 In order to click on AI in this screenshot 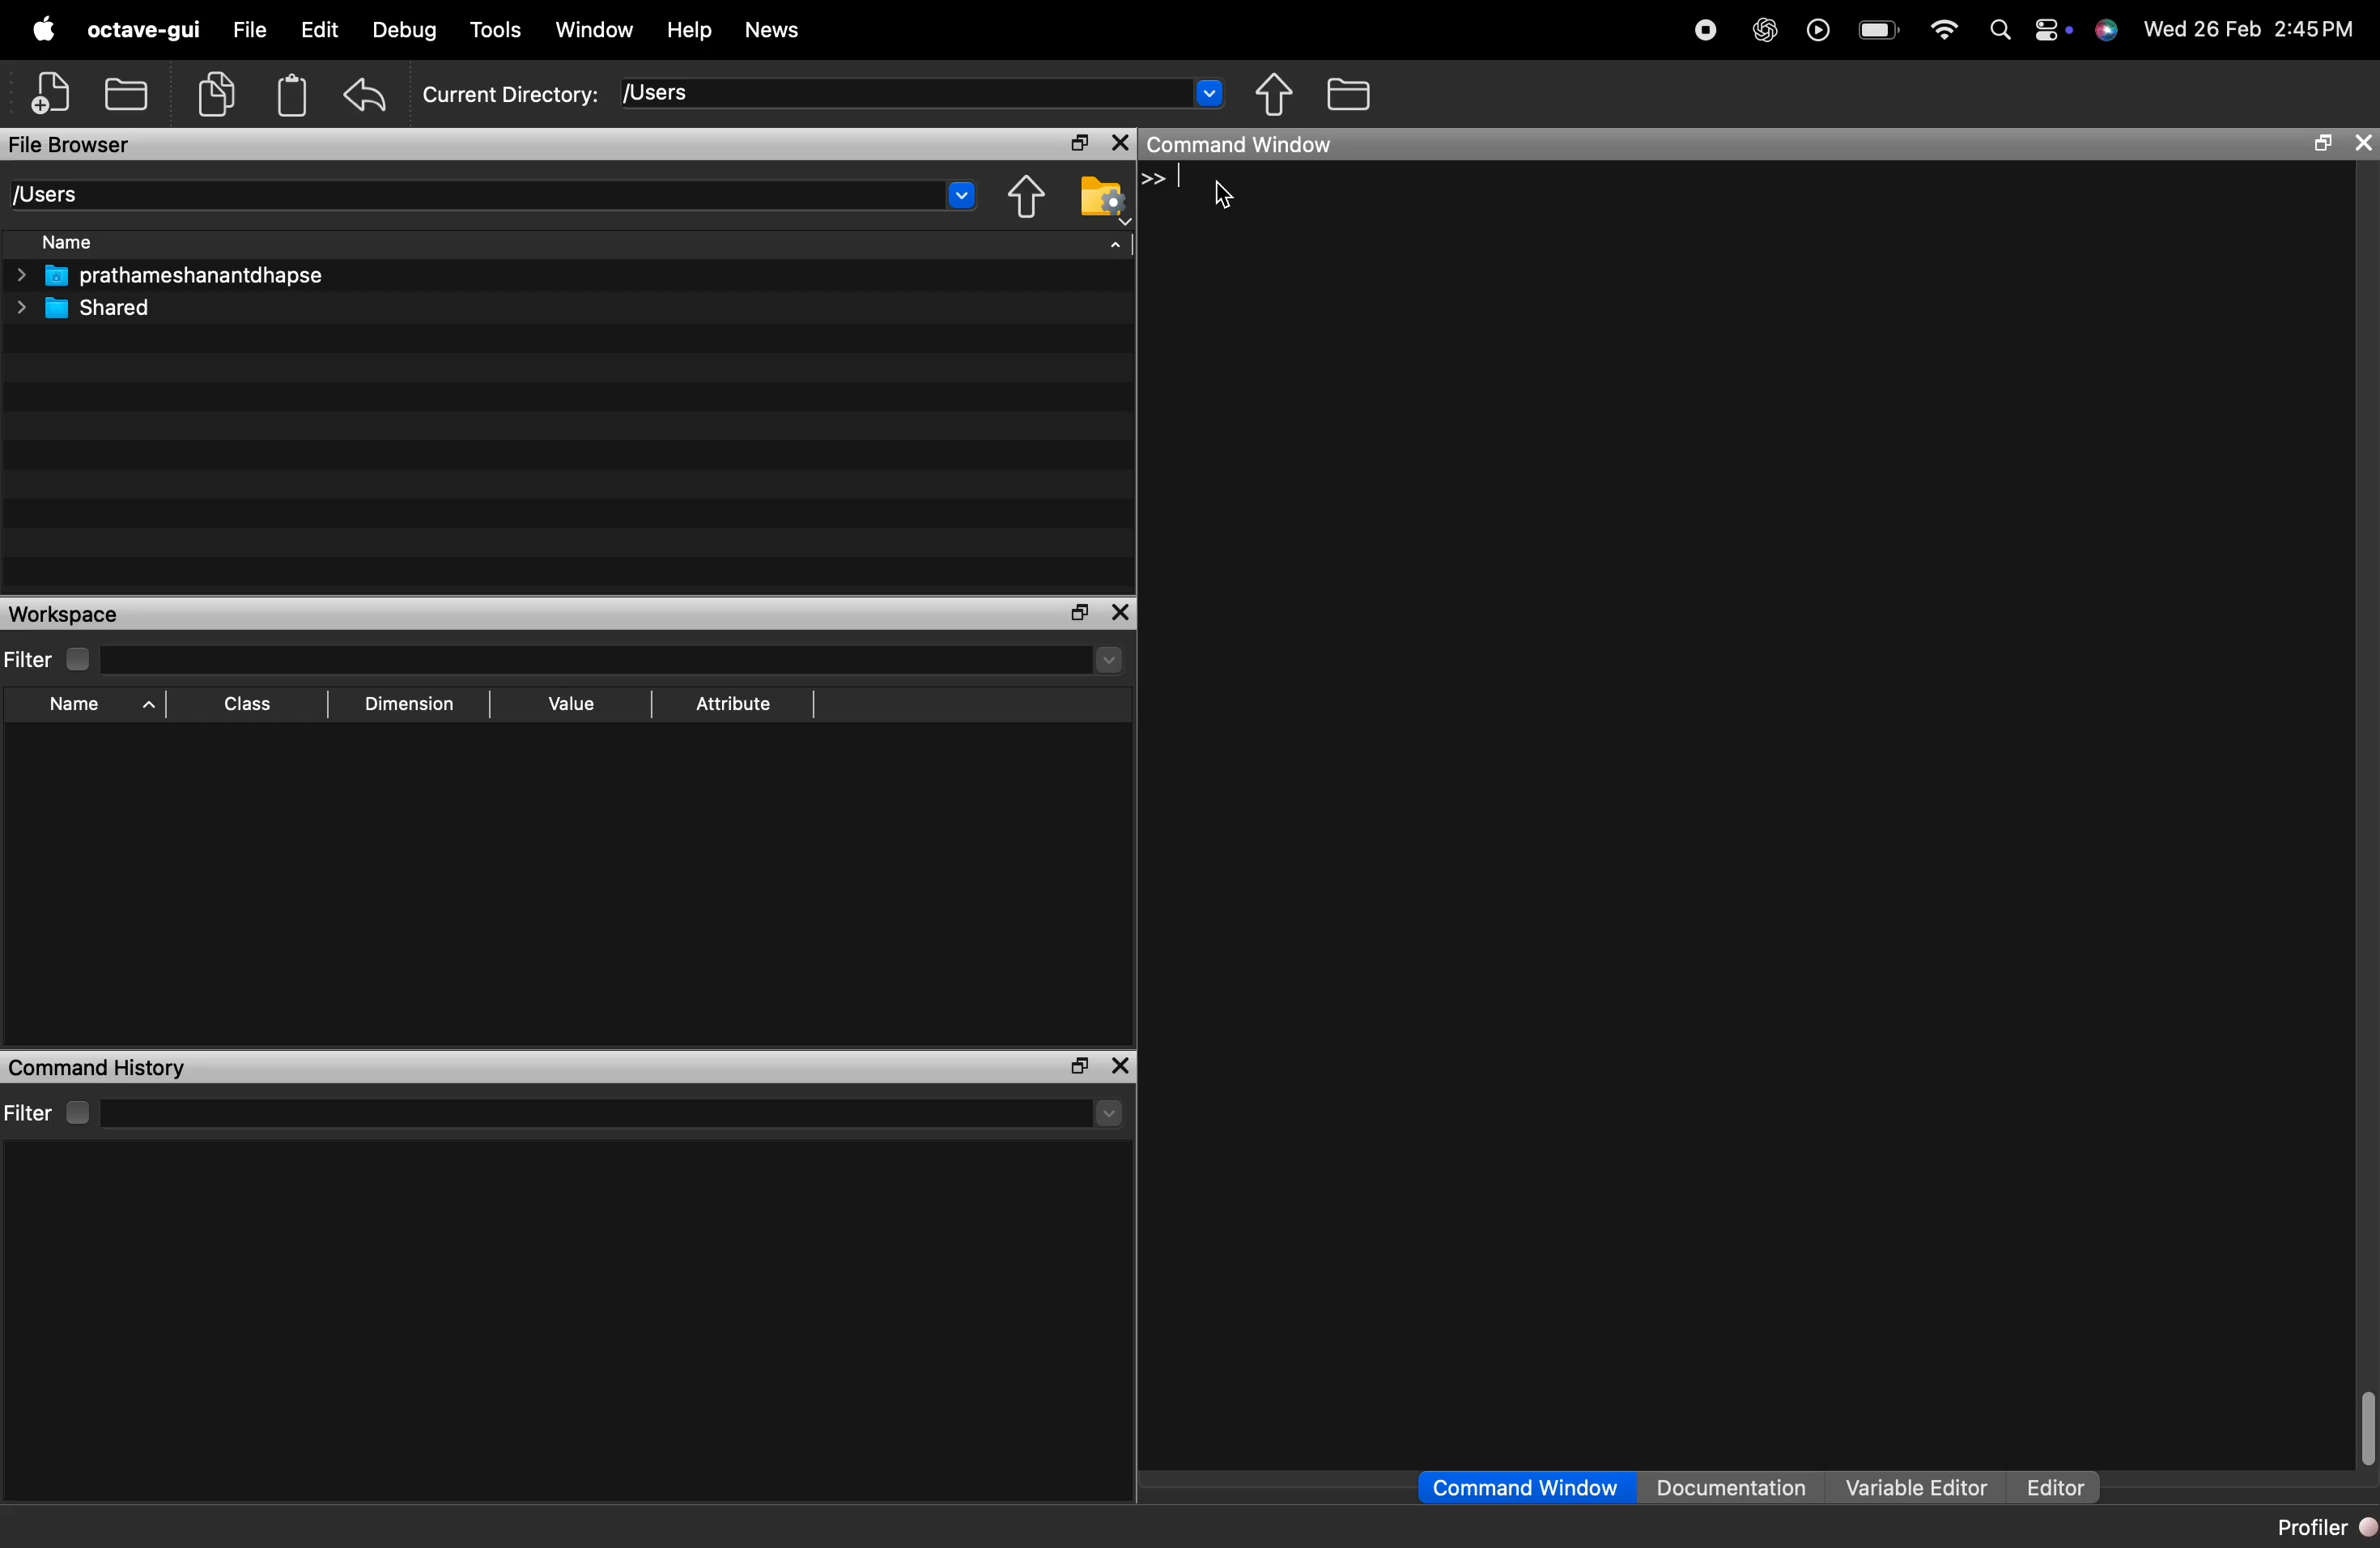, I will do `click(1763, 24)`.